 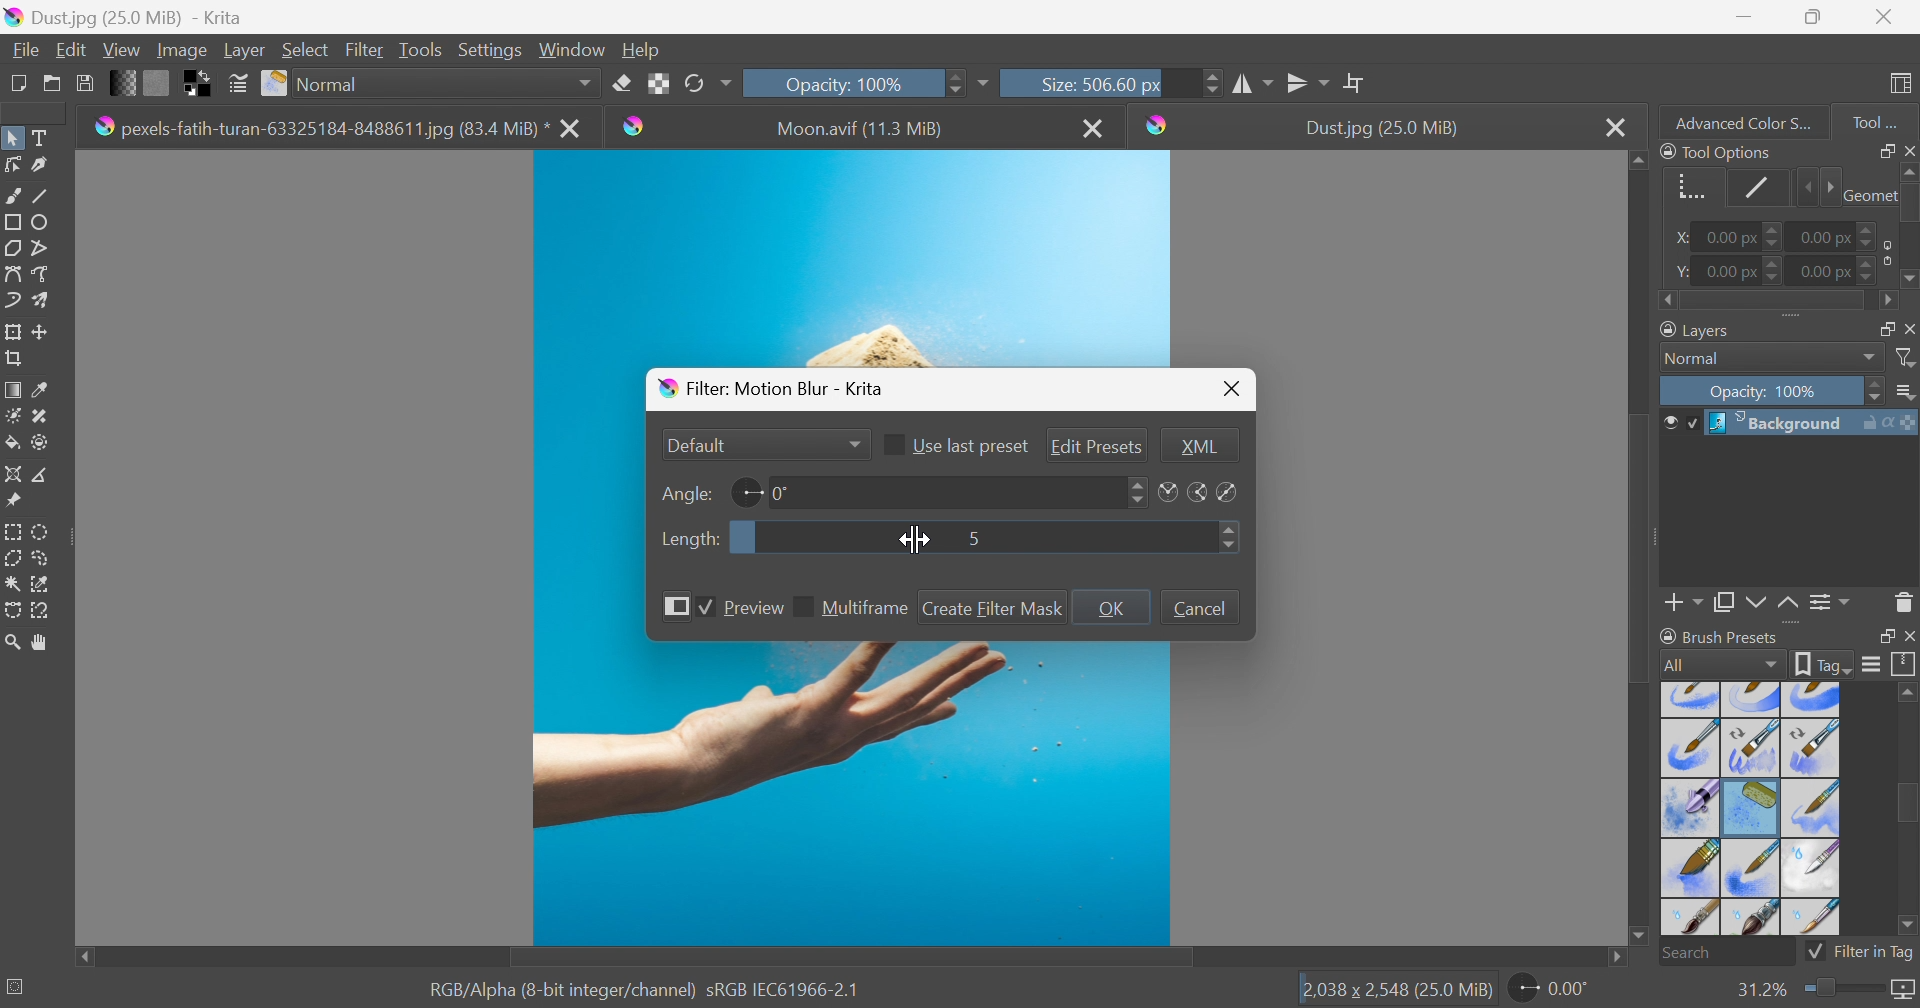 I want to click on Close, so click(x=1908, y=149).